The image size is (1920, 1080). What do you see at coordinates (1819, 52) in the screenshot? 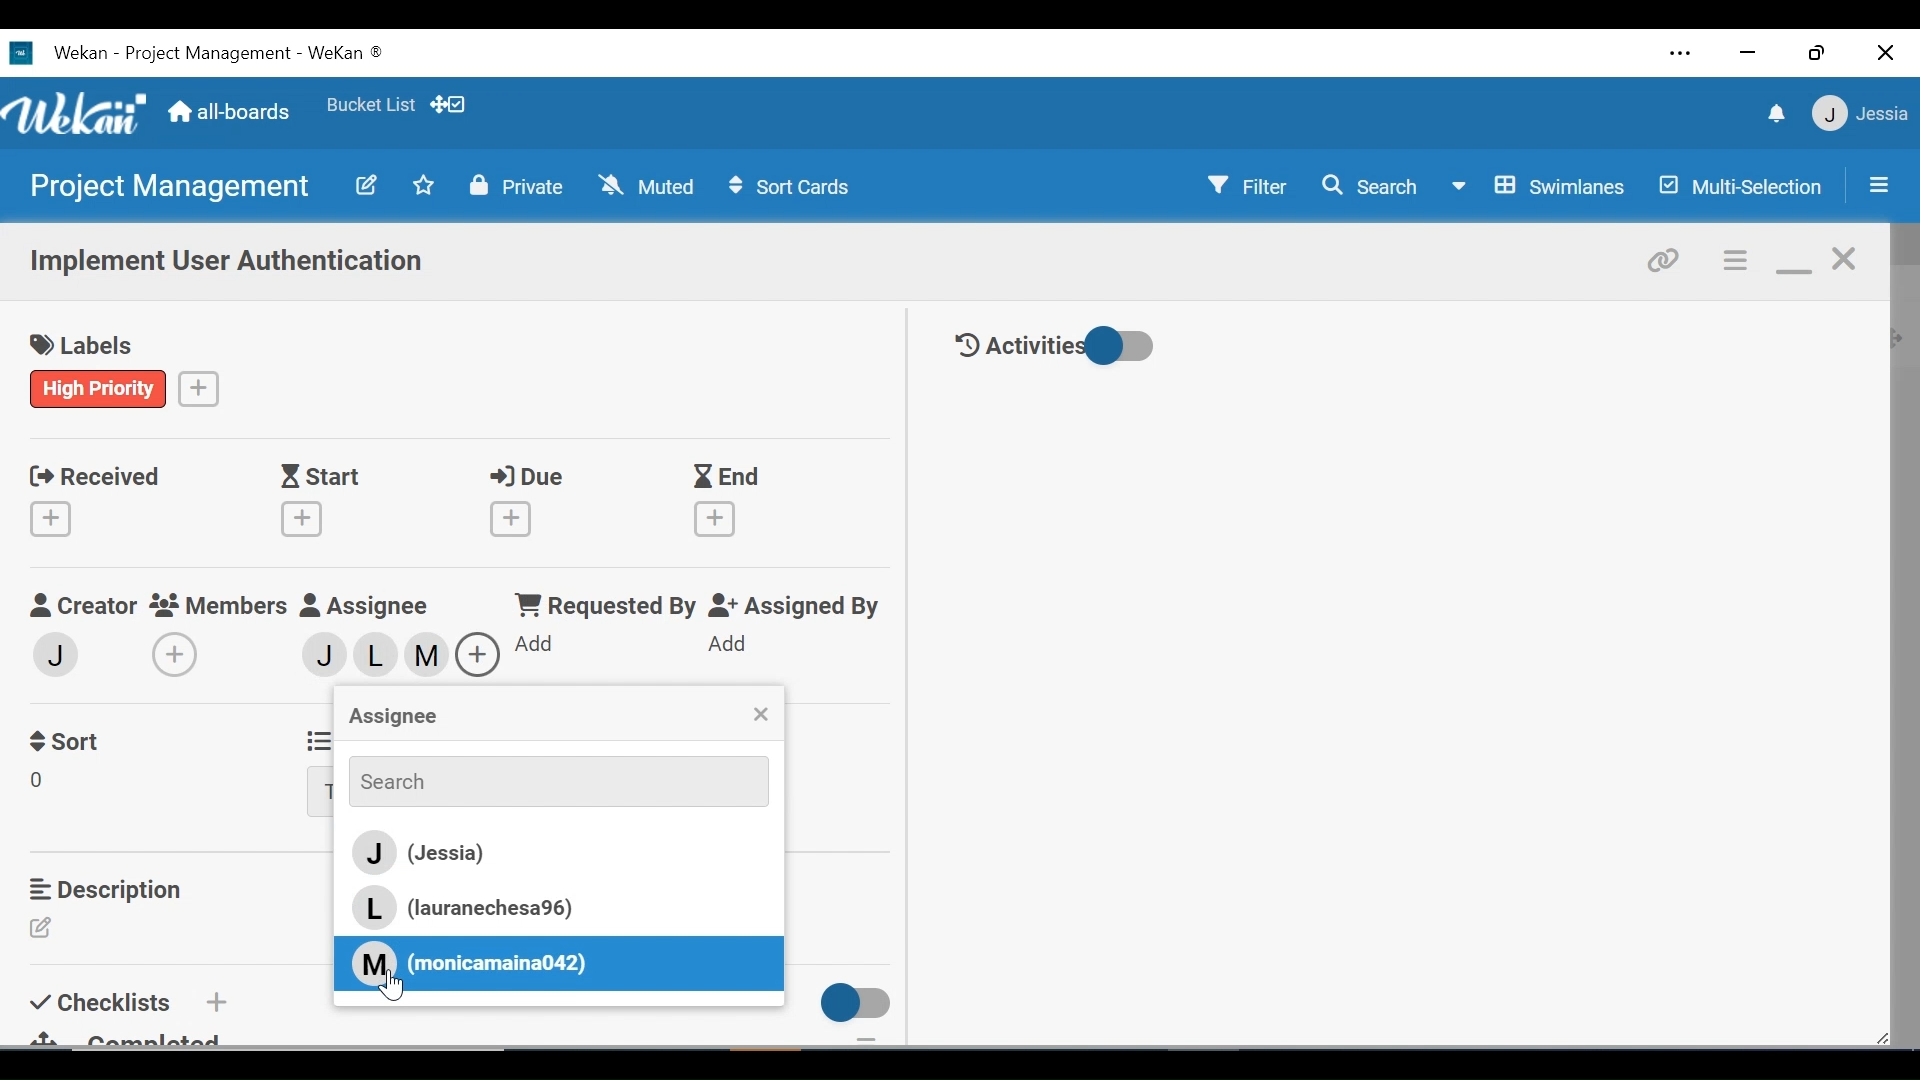
I see `Restore` at bounding box center [1819, 52].